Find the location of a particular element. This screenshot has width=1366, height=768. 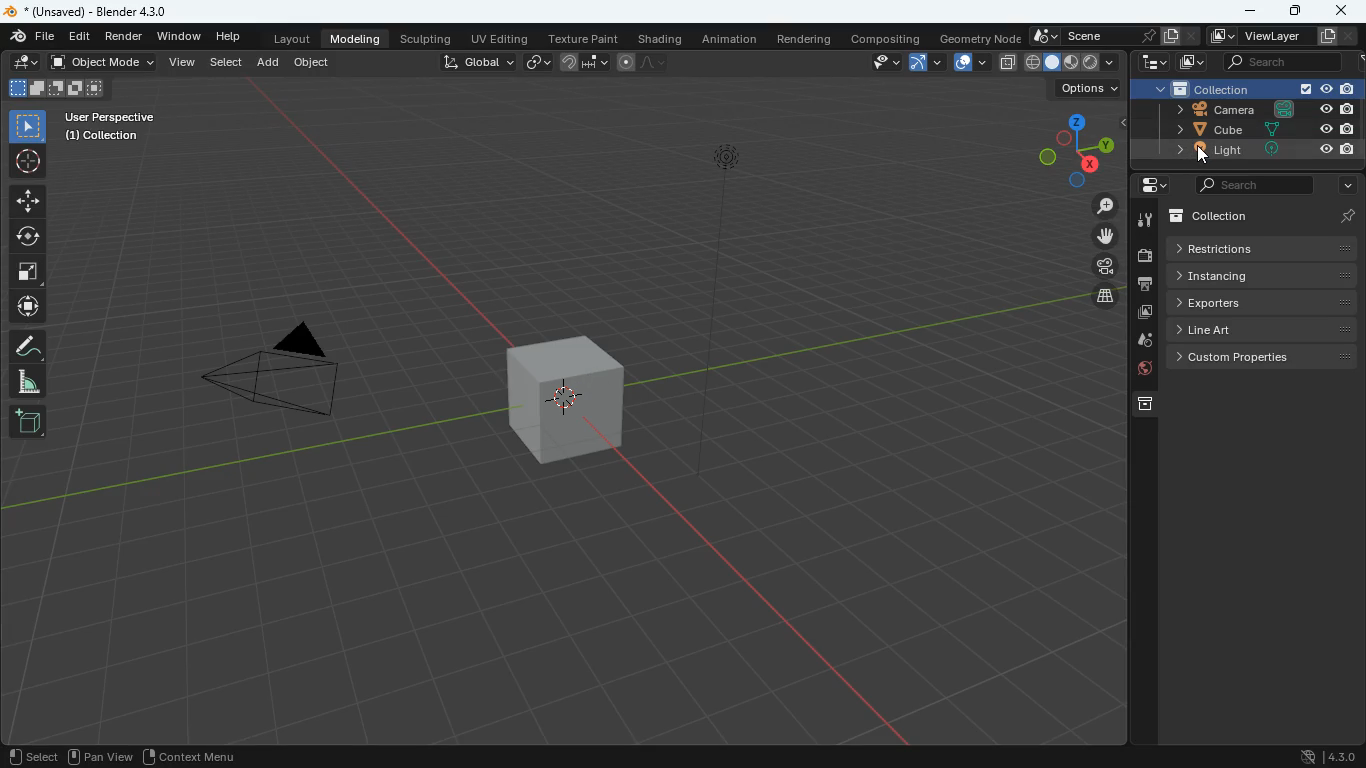

window is located at coordinates (179, 36).